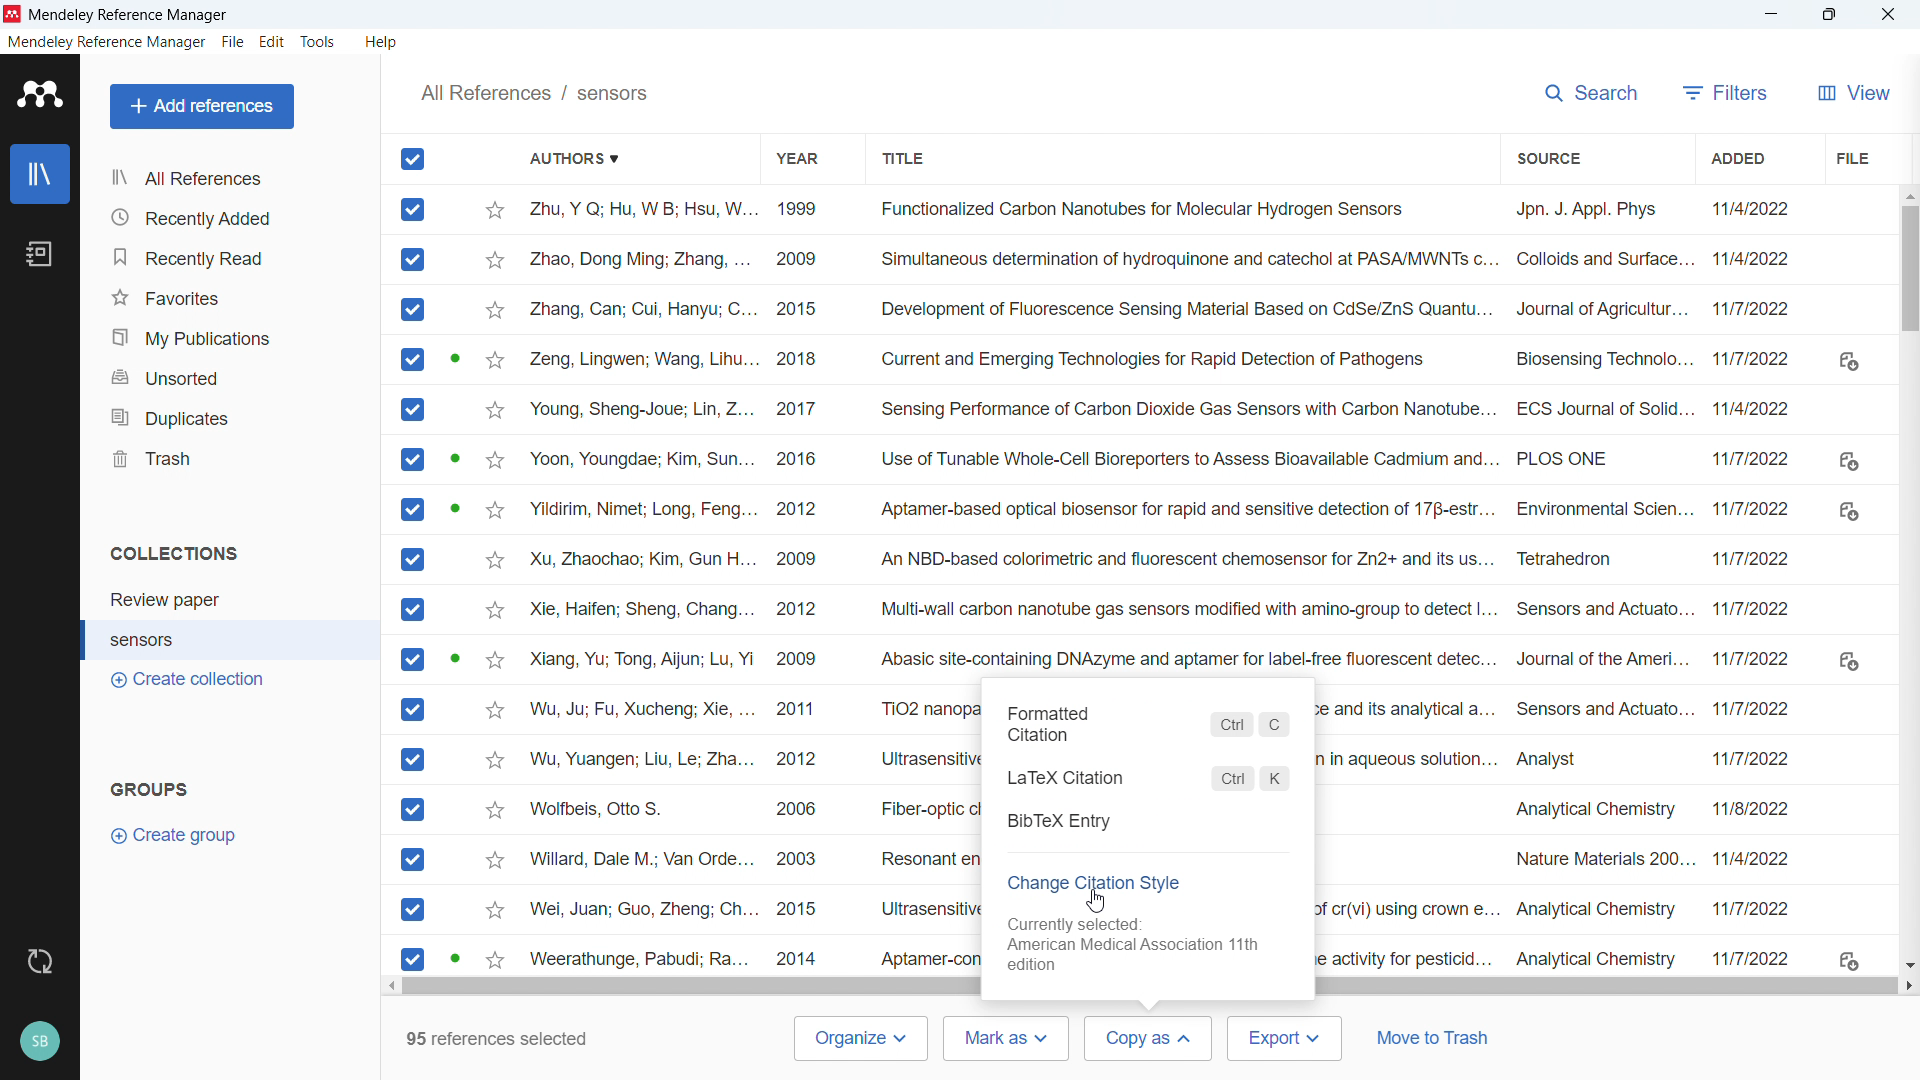 This screenshot has width=1920, height=1080. What do you see at coordinates (272, 42) in the screenshot?
I see `edit` at bounding box center [272, 42].